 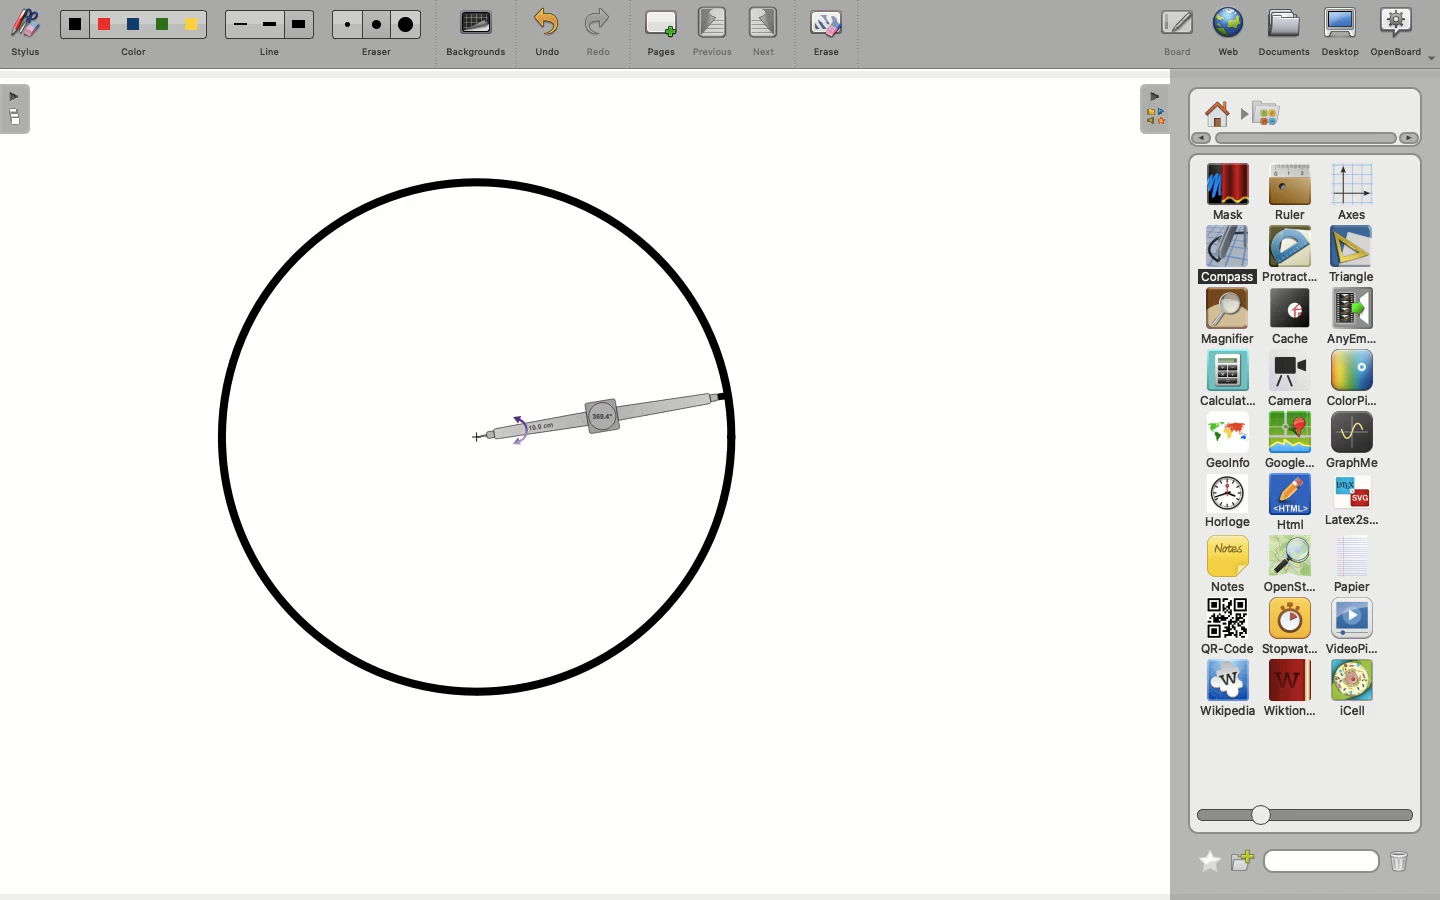 What do you see at coordinates (1227, 380) in the screenshot?
I see `Calculator` at bounding box center [1227, 380].